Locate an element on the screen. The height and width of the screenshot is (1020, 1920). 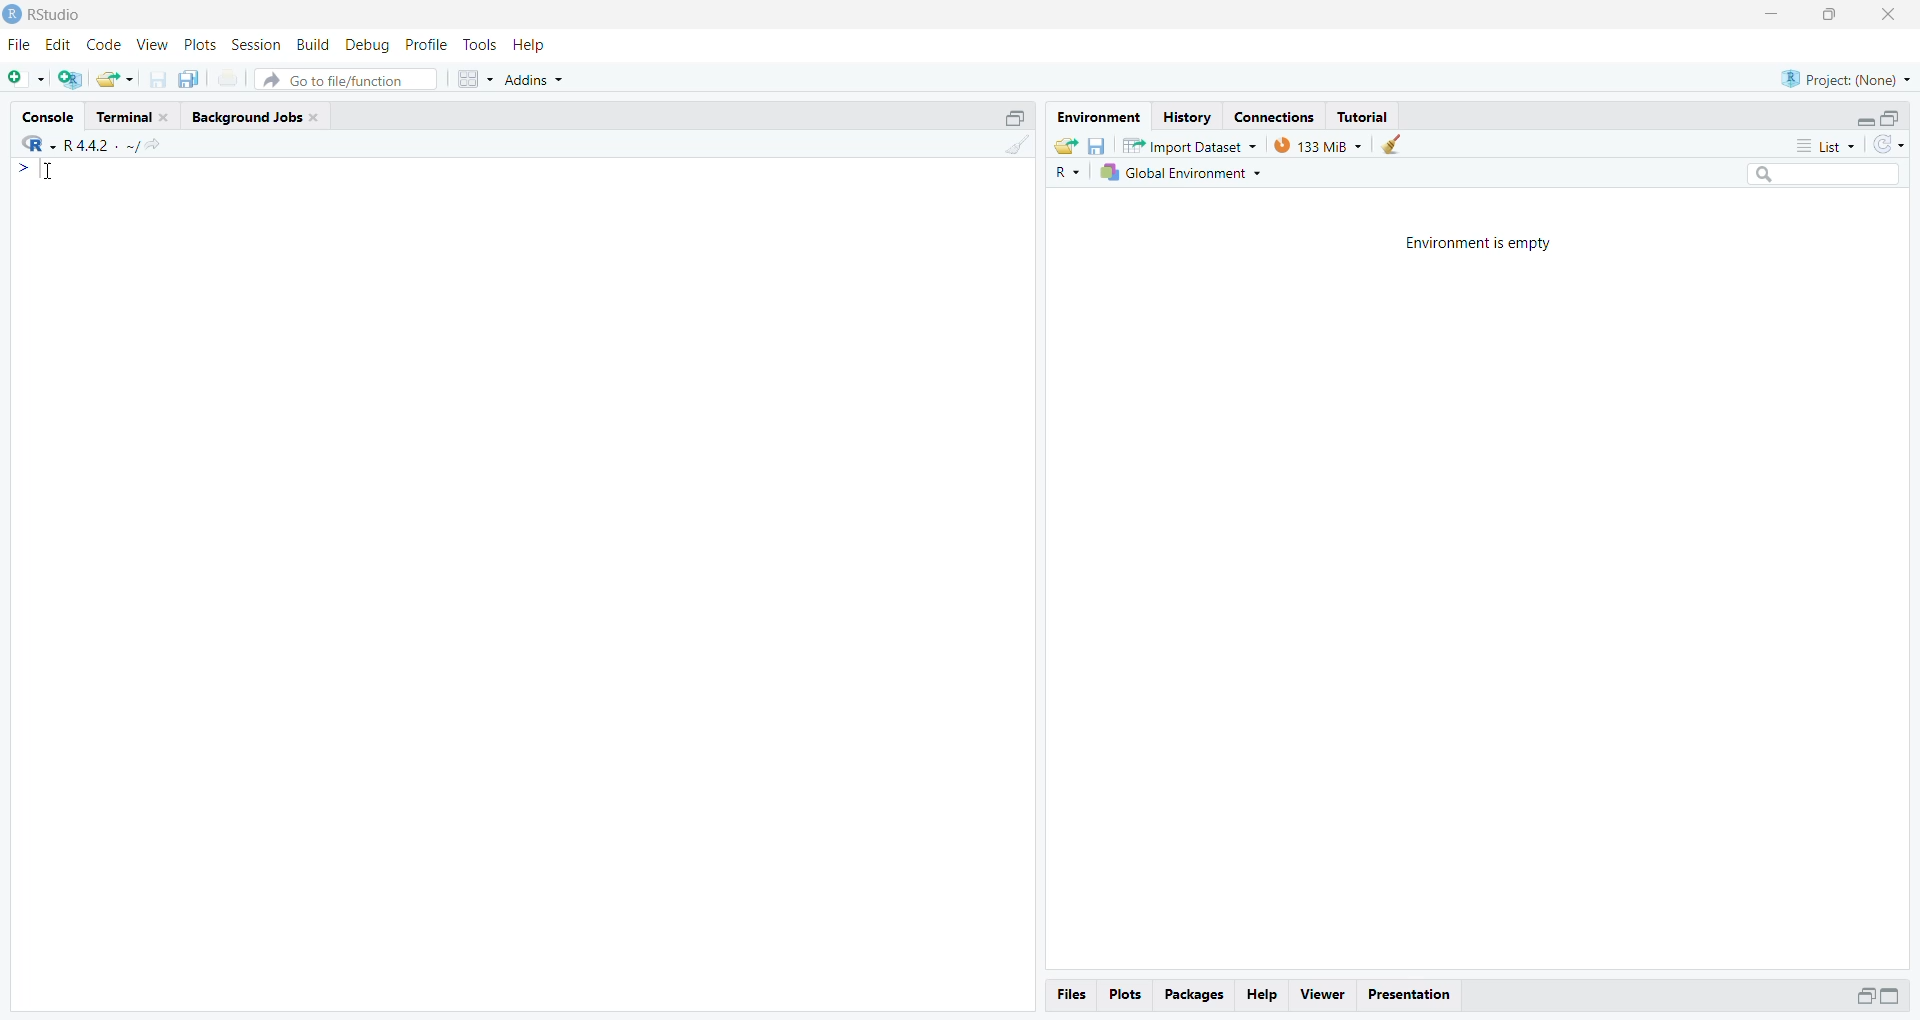
Background Jobs is located at coordinates (251, 119).